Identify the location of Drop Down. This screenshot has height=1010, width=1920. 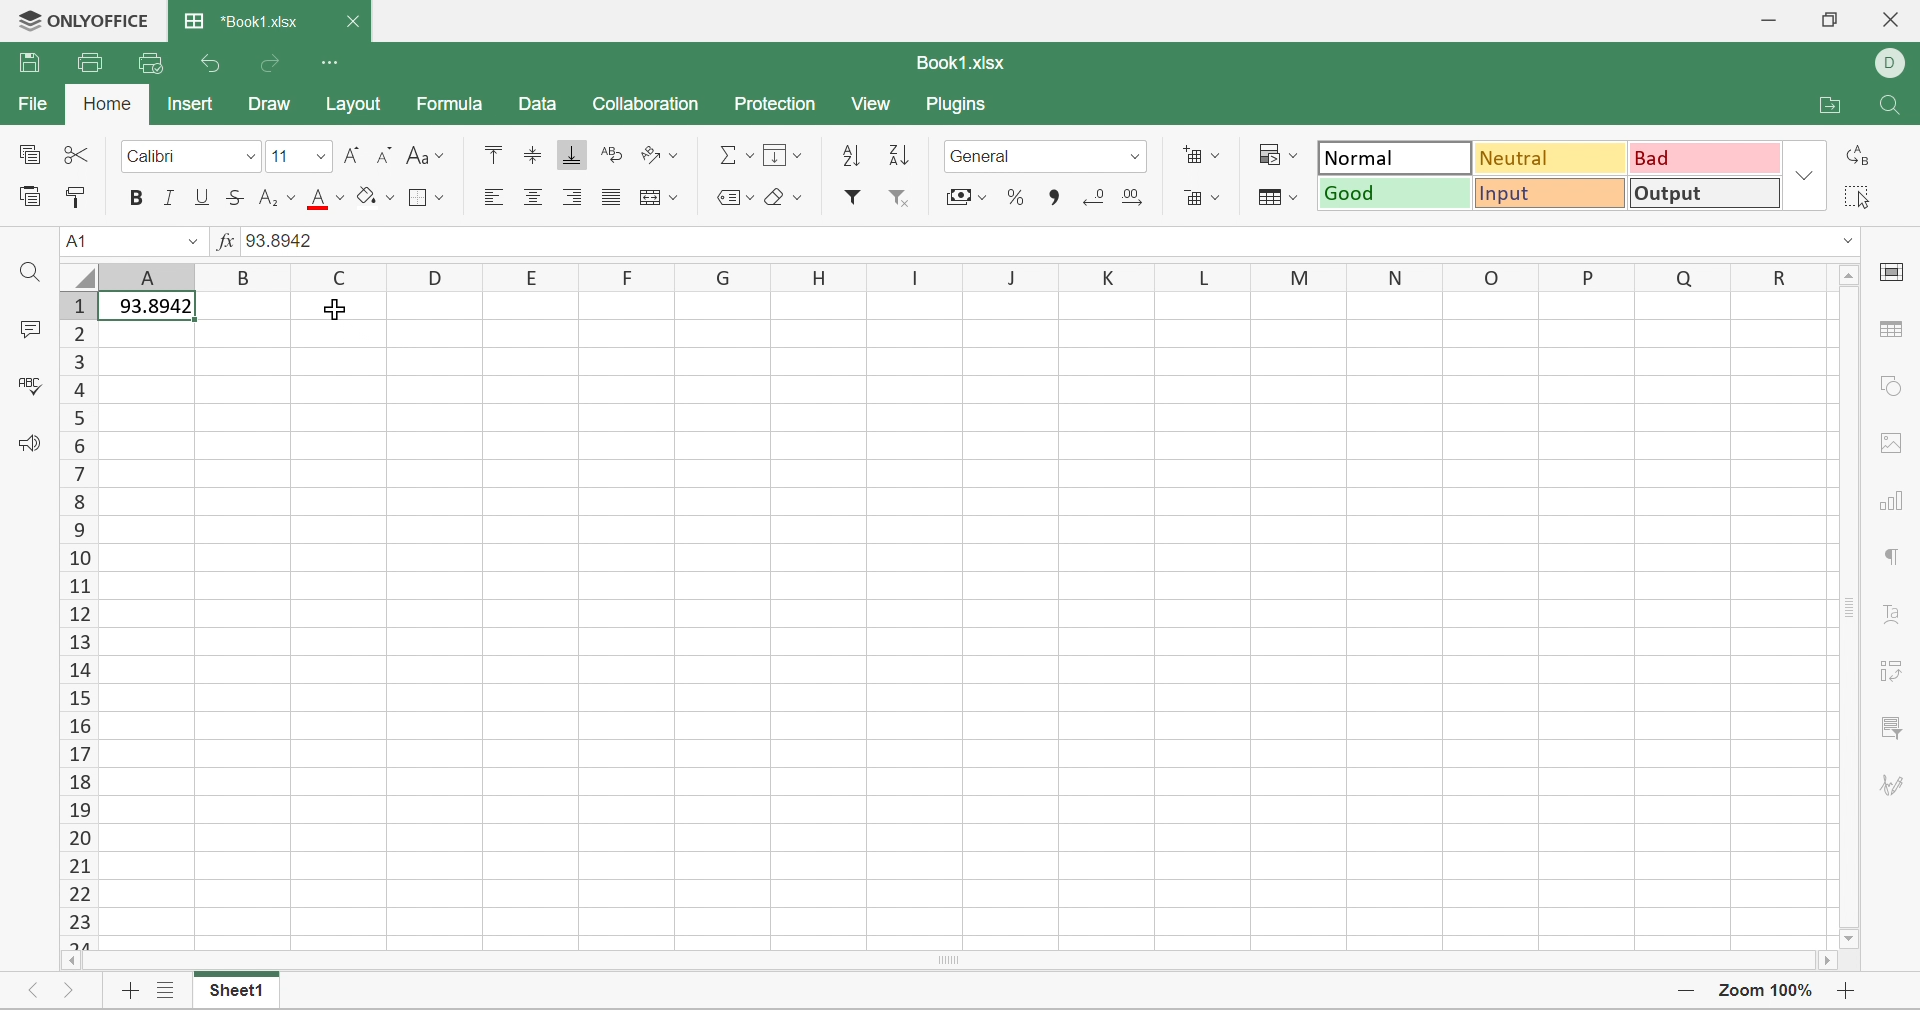
(249, 155).